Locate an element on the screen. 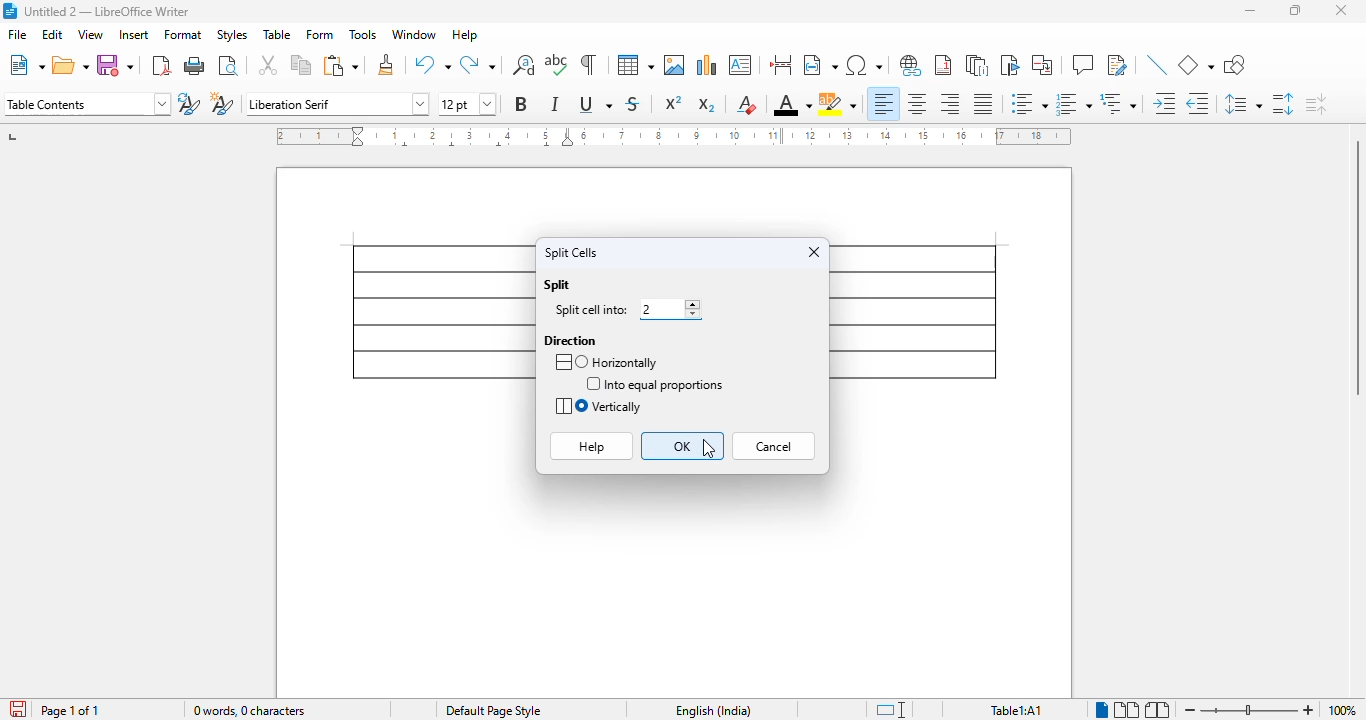 This screenshot has width=1366, height=720. format is located at coordinates (184, 34).